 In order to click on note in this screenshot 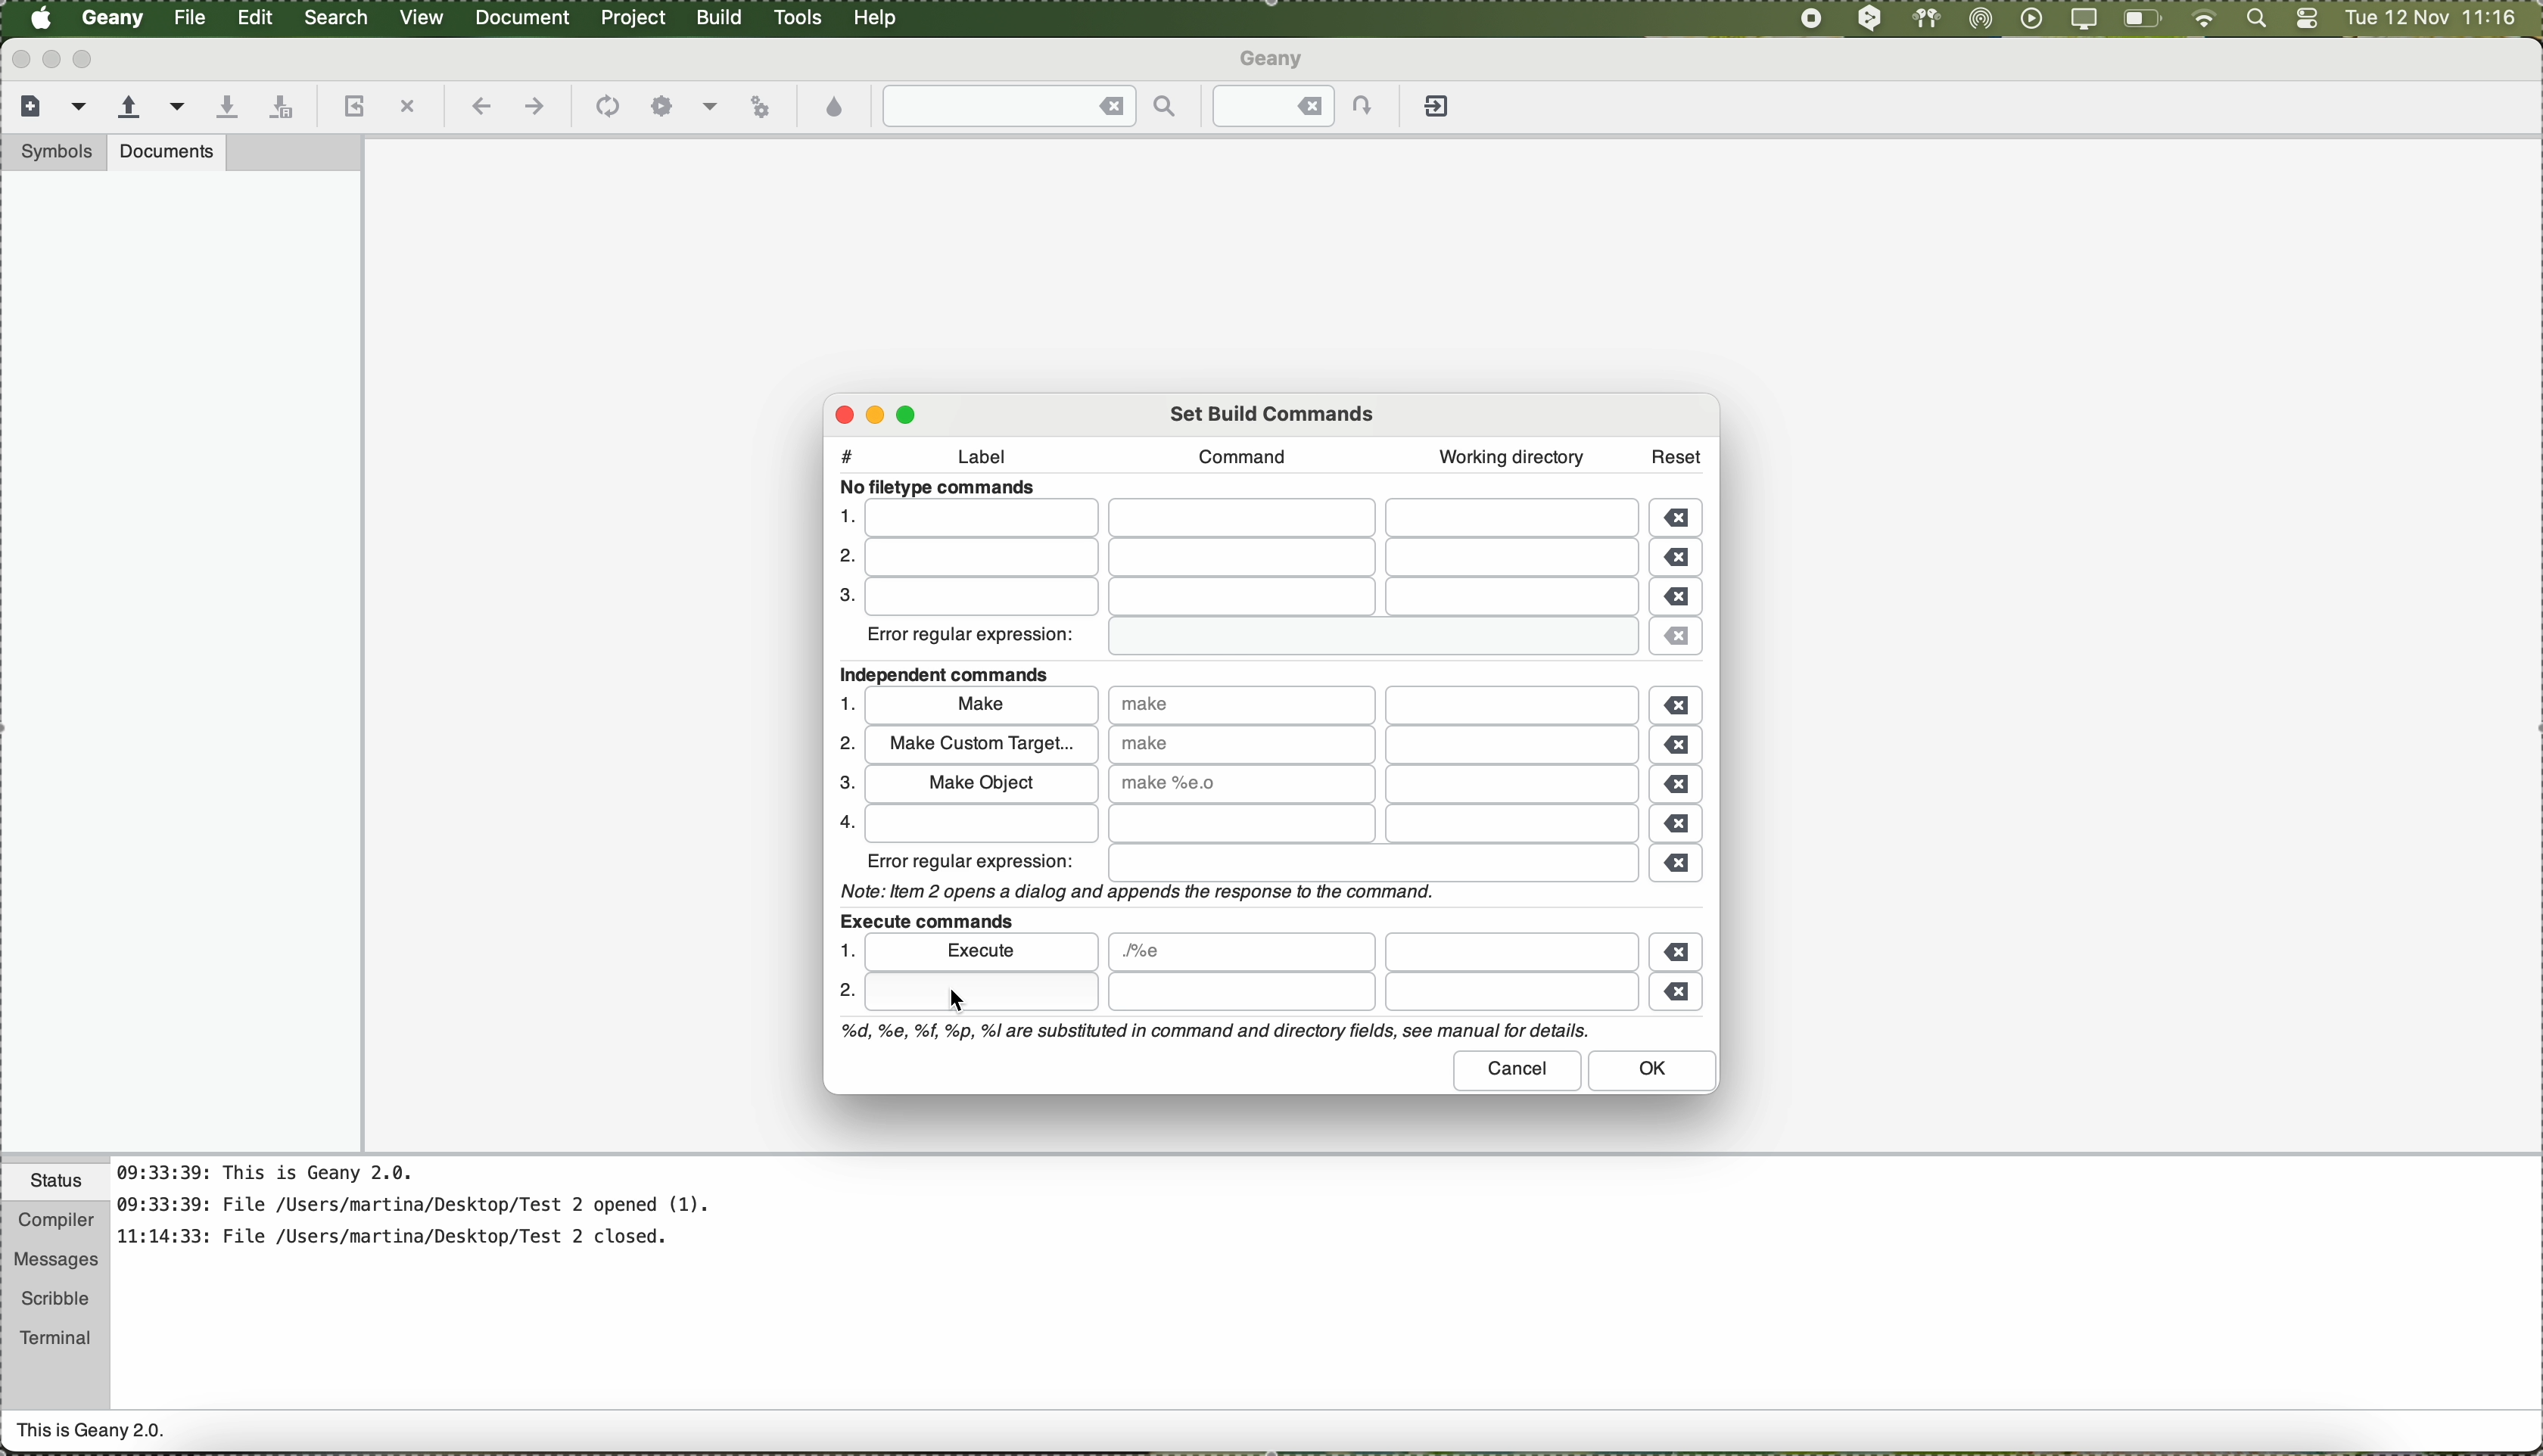, I will do `click(1133, 890)`.